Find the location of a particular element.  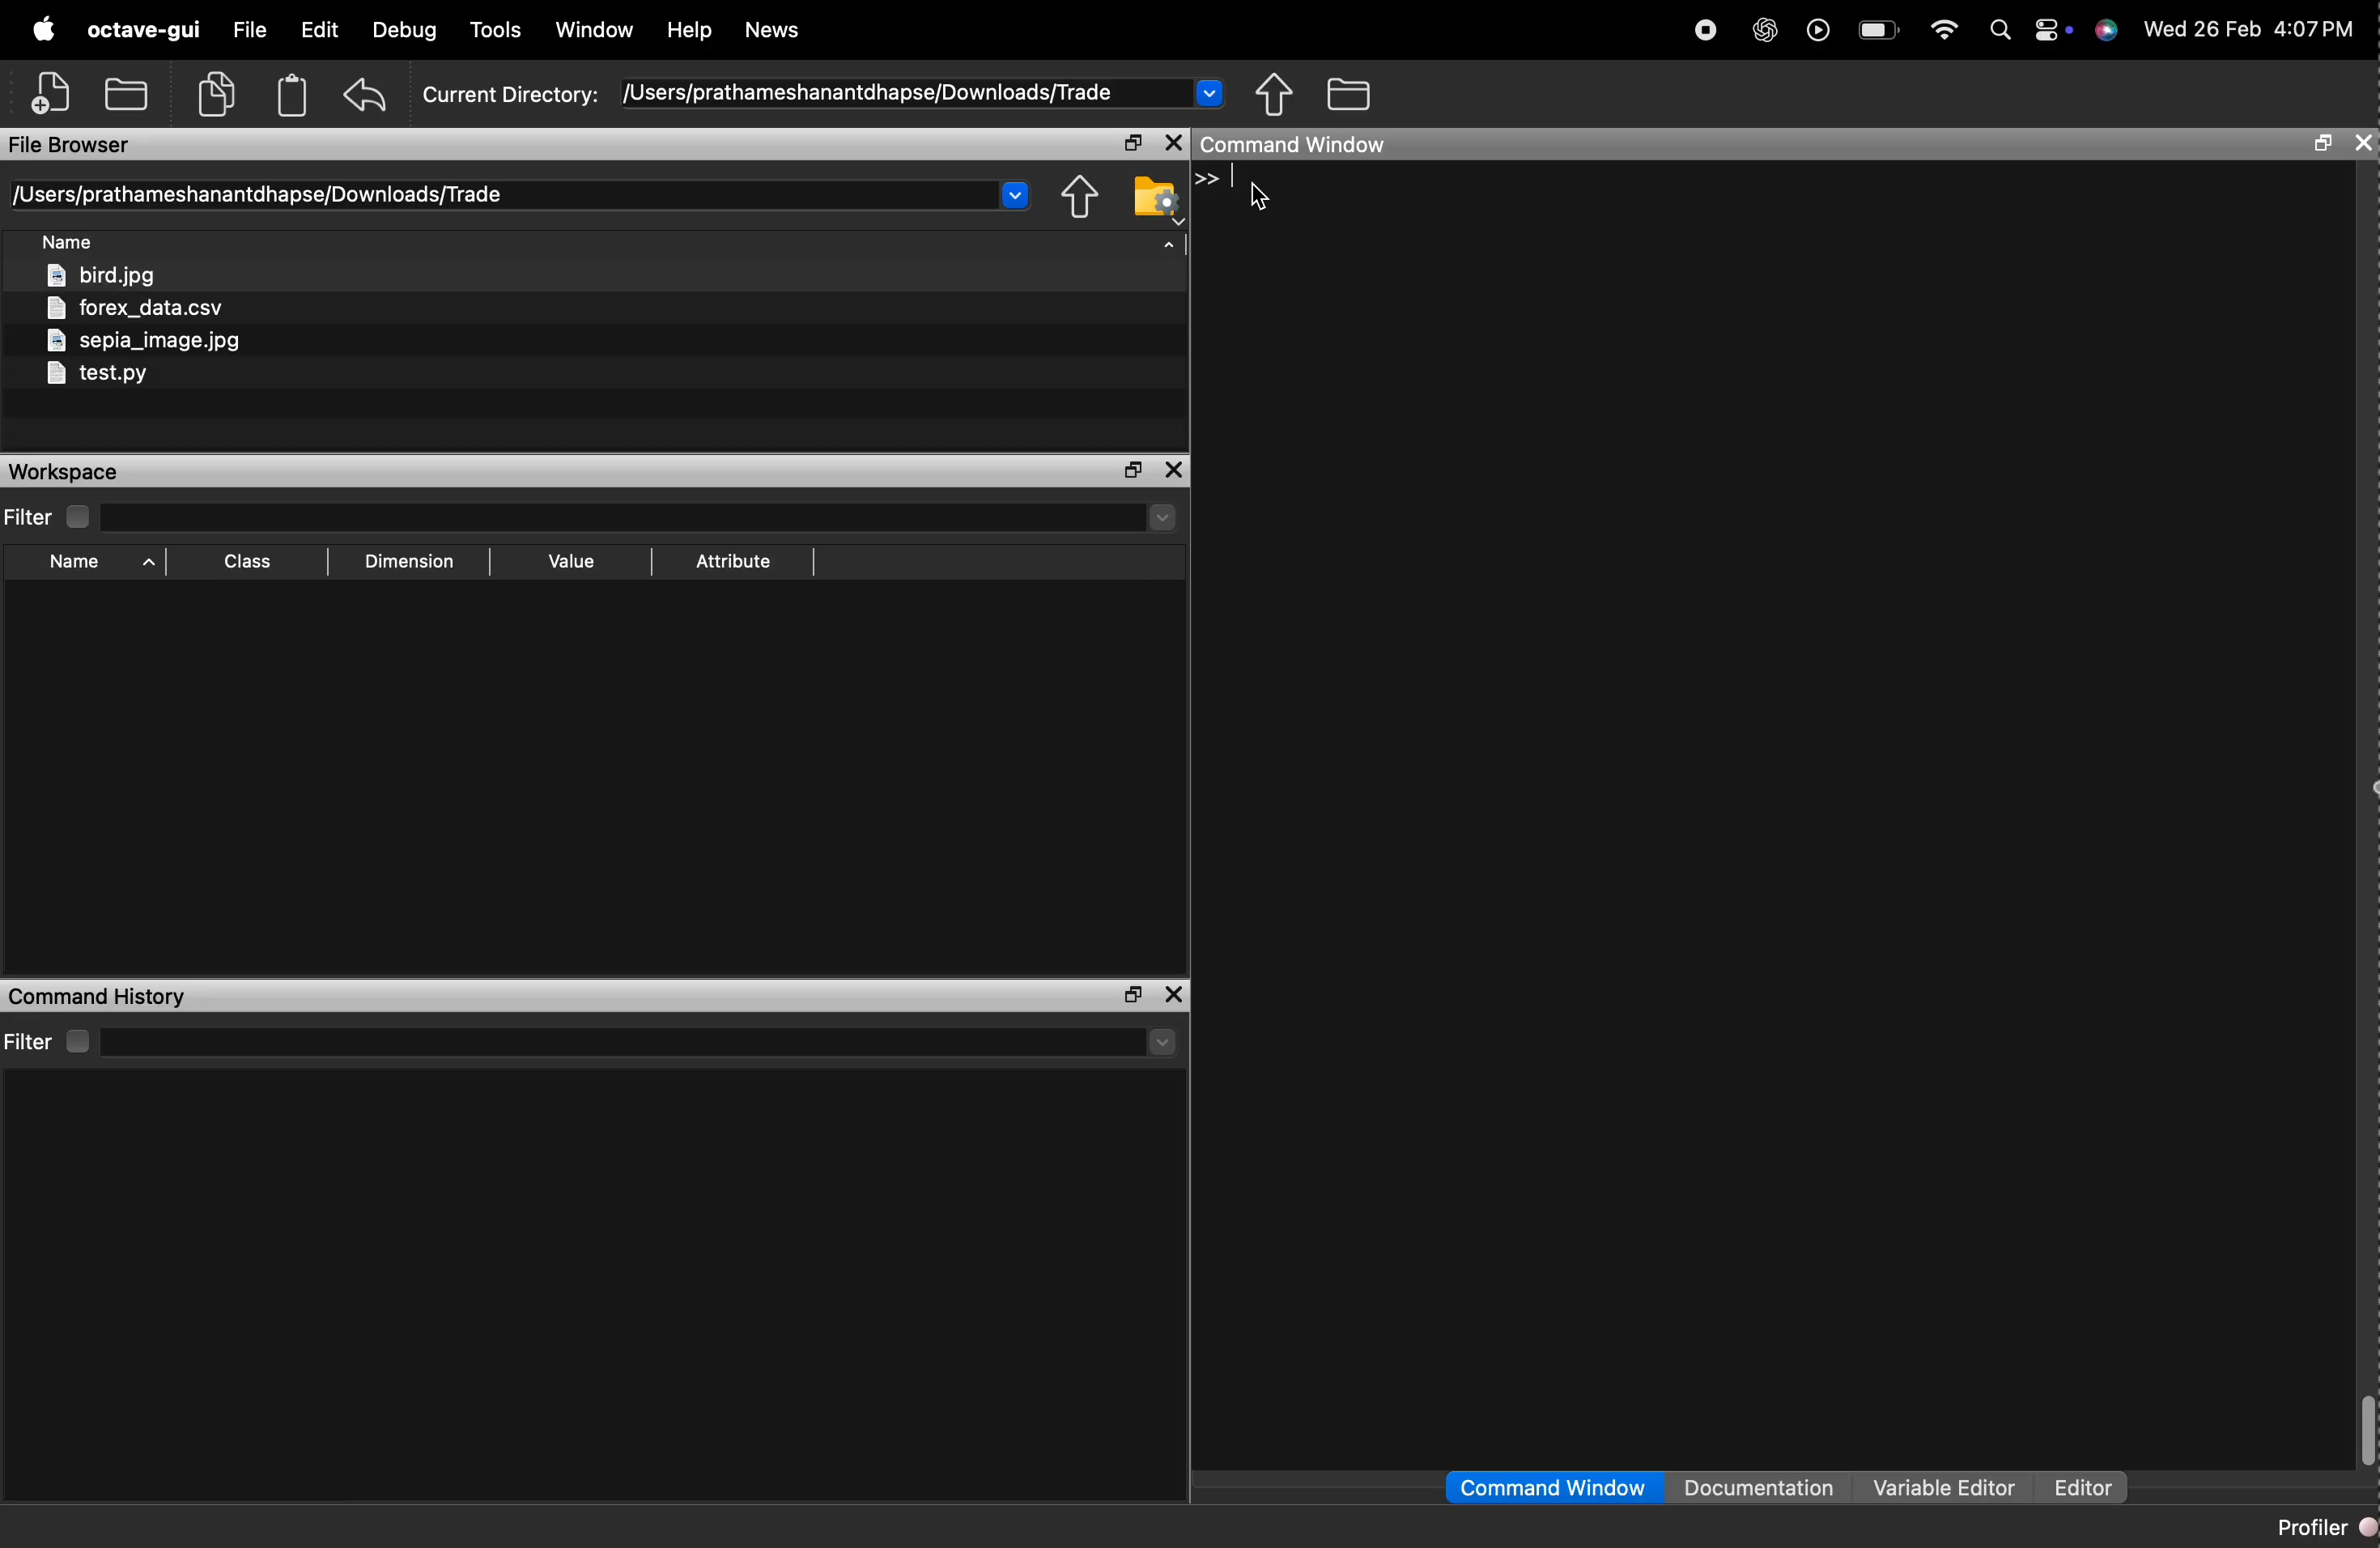

search is located at coordinates (2003, 31).